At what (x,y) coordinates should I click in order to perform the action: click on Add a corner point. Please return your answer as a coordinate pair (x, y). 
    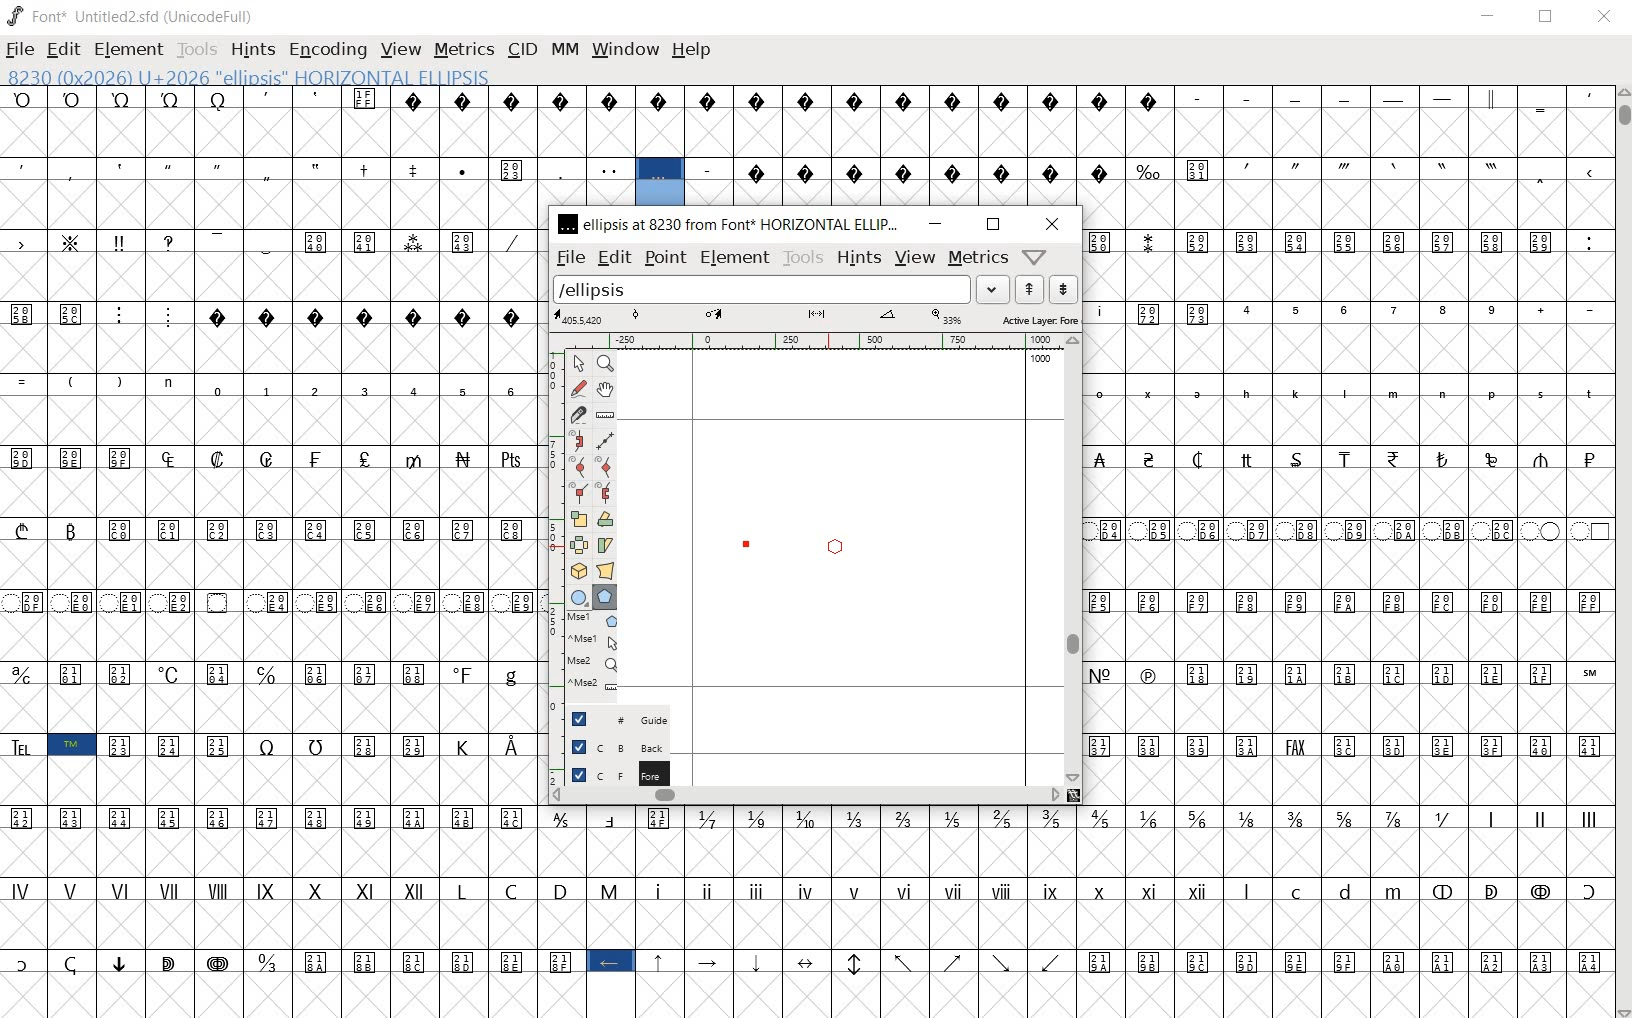
    Looking at the image, I should click on (605, 492).